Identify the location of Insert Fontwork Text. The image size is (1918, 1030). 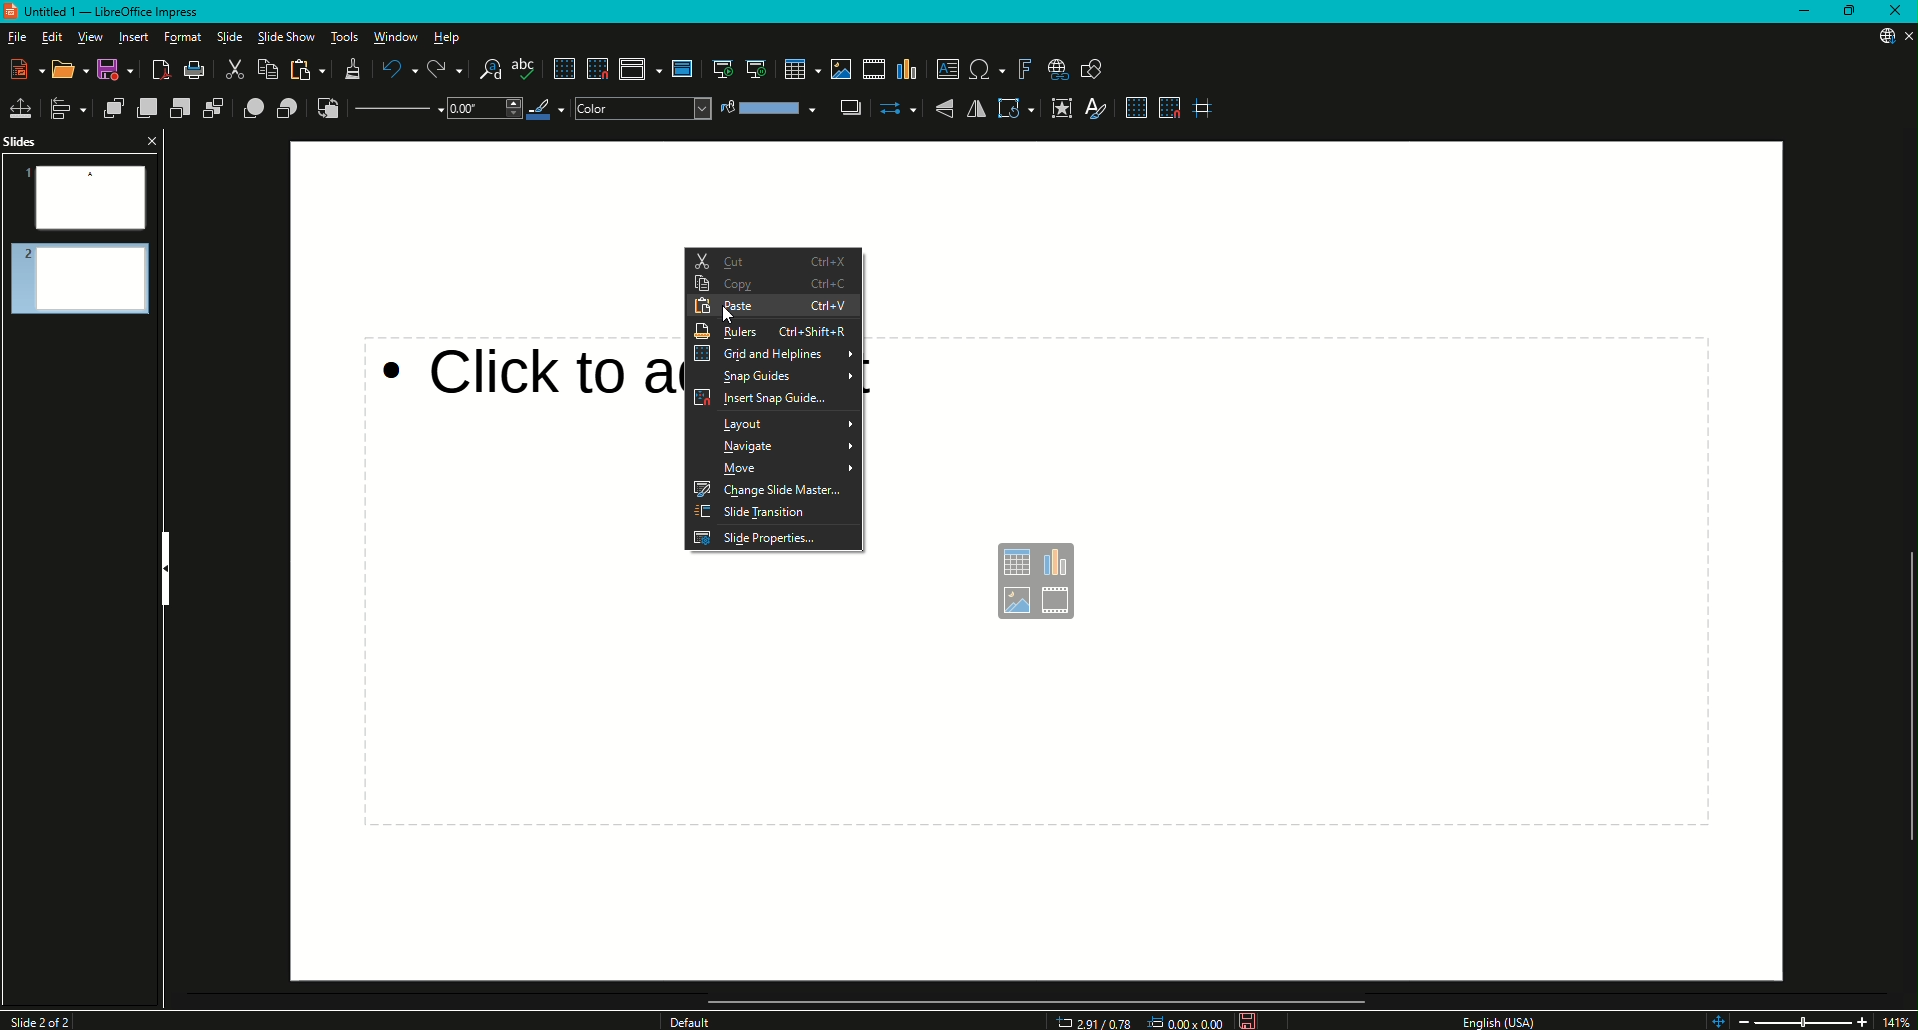
(1024, 69).